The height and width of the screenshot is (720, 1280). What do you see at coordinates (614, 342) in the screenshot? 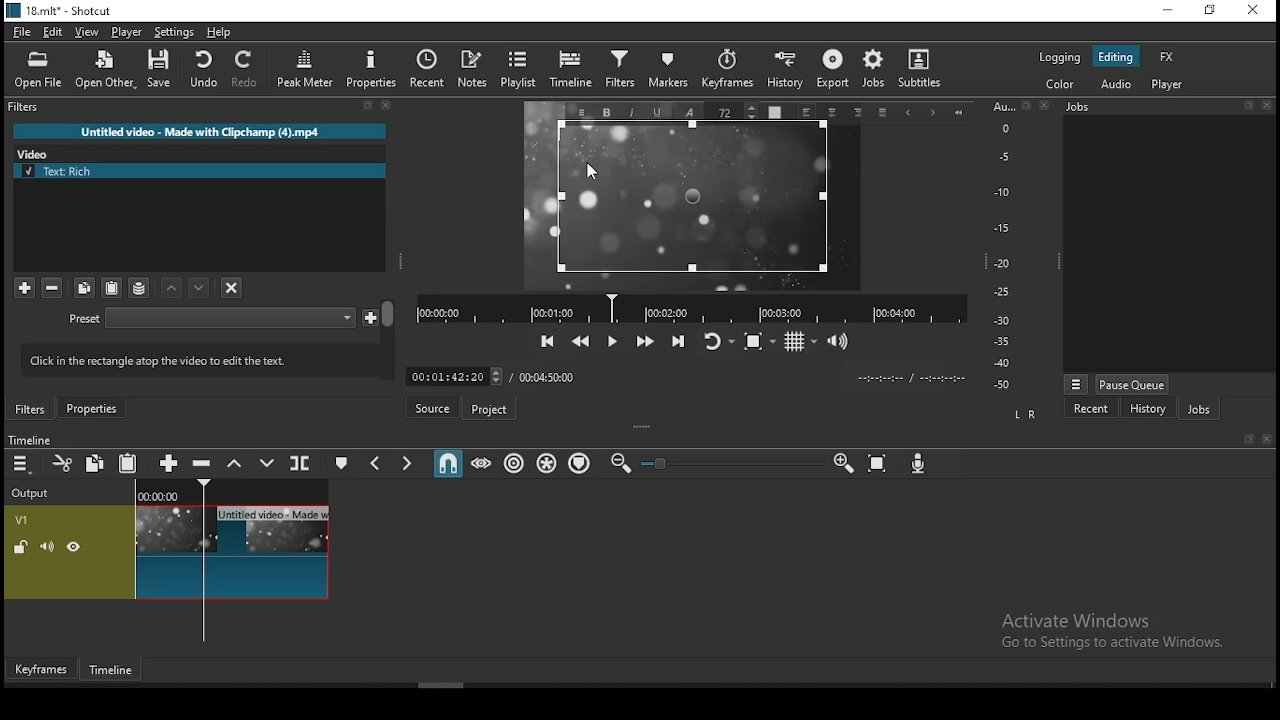
I see `play/pause` at bounding box center [614, 342].